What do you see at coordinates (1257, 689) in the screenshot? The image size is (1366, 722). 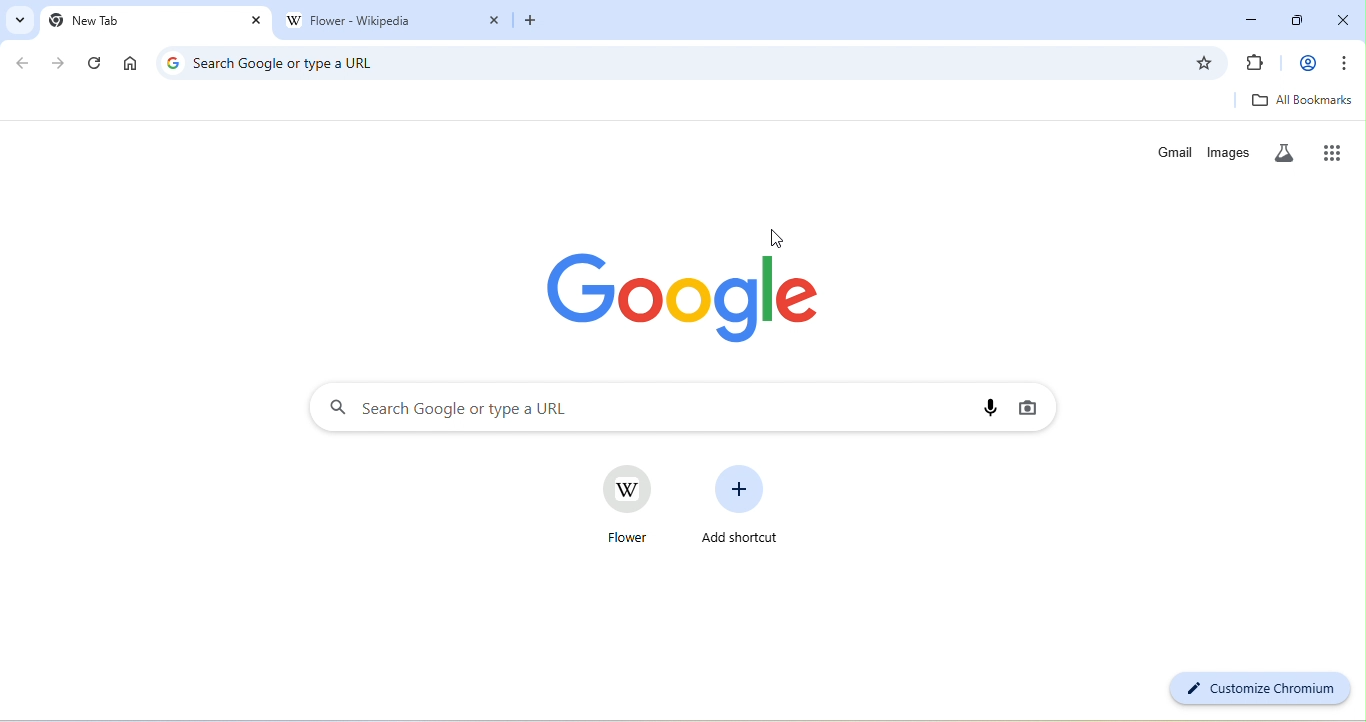 I see `customize chromium` at bounding box center [1257, 689].